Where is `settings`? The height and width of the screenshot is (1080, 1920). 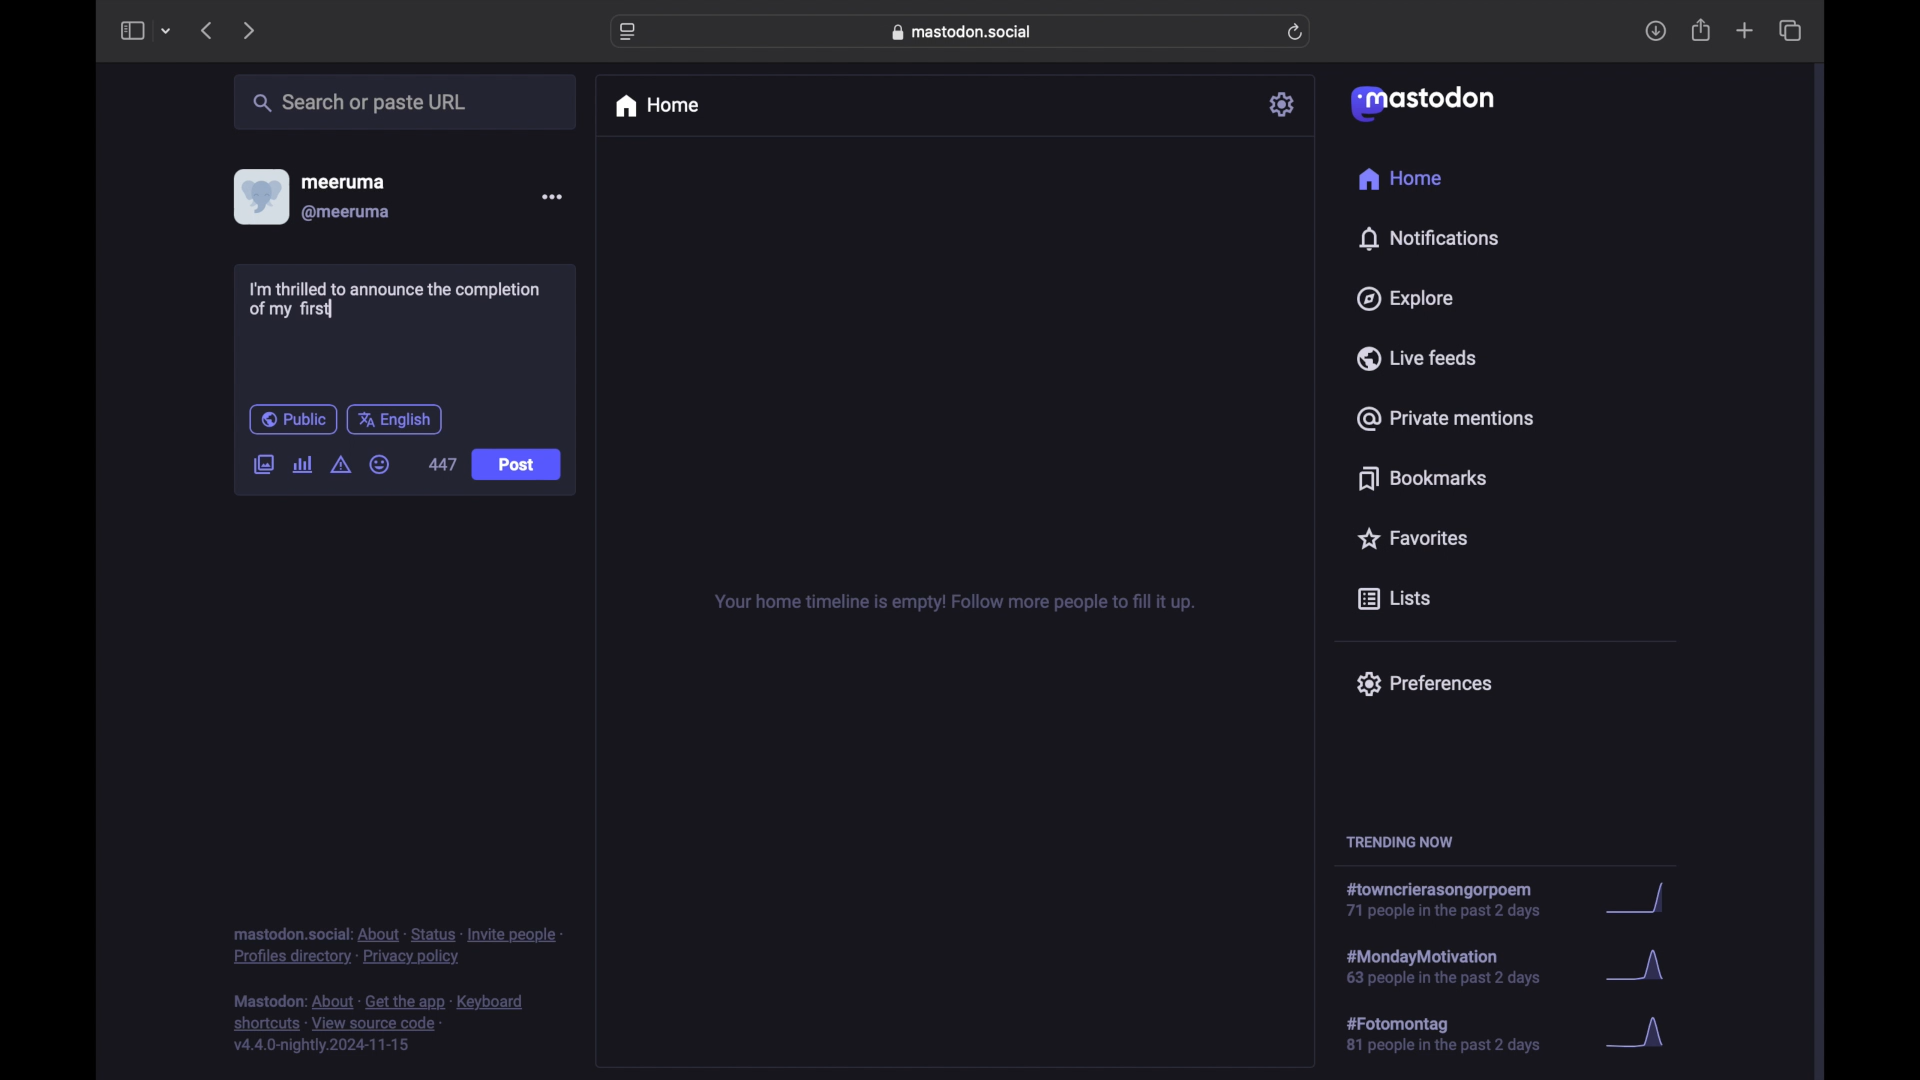
settings is located at coordinates (1283, 104).